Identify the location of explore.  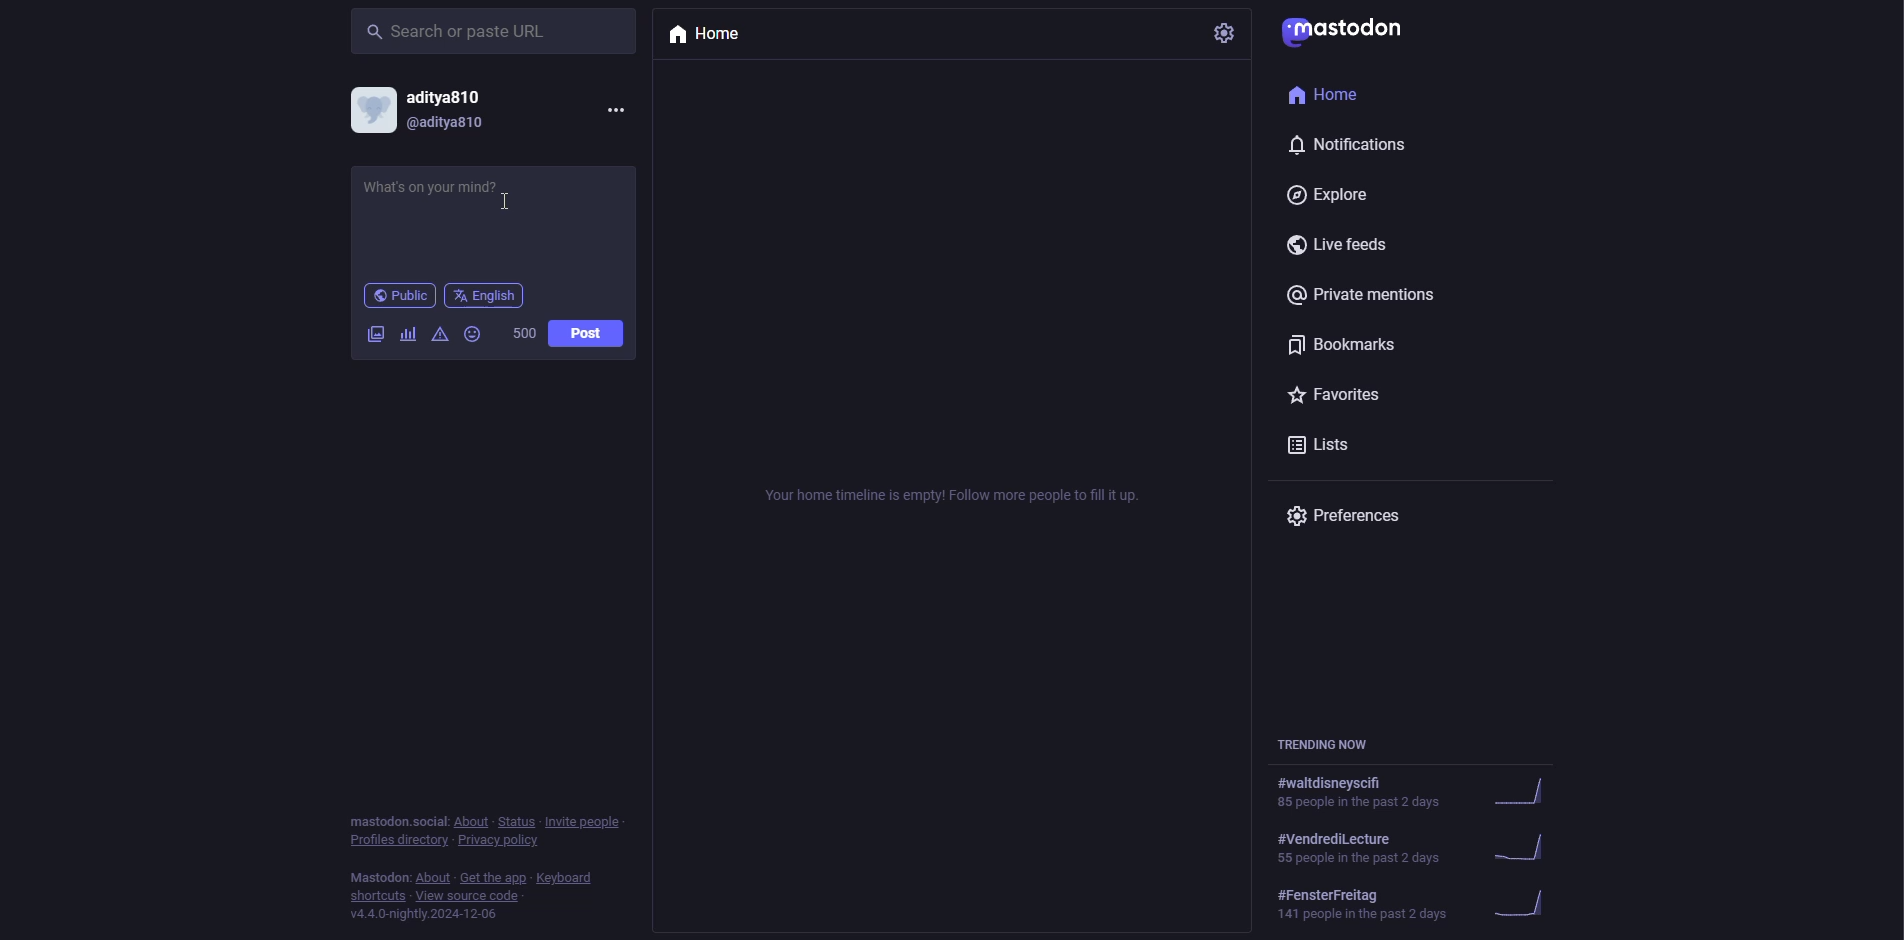
(1337, 197).